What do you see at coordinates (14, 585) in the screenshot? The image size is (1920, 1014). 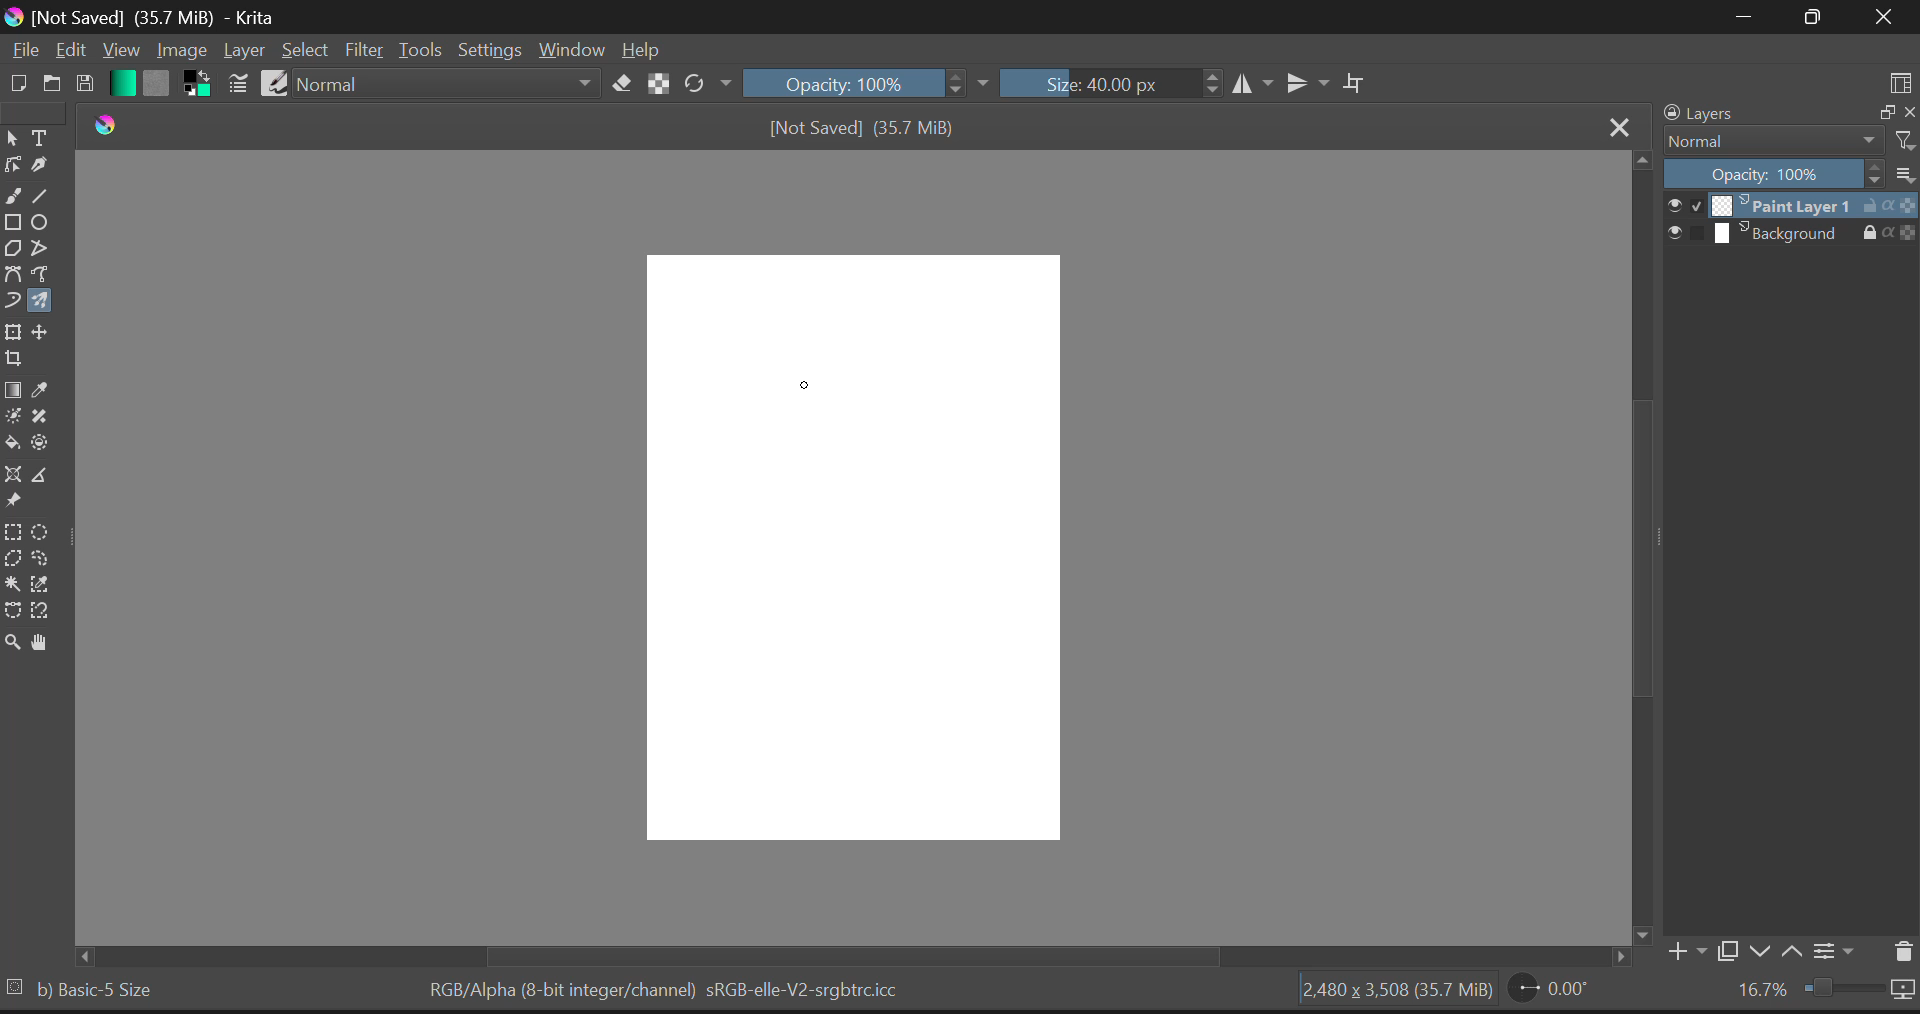 I see `Continuous Selection` at bounding box center [14, 585].